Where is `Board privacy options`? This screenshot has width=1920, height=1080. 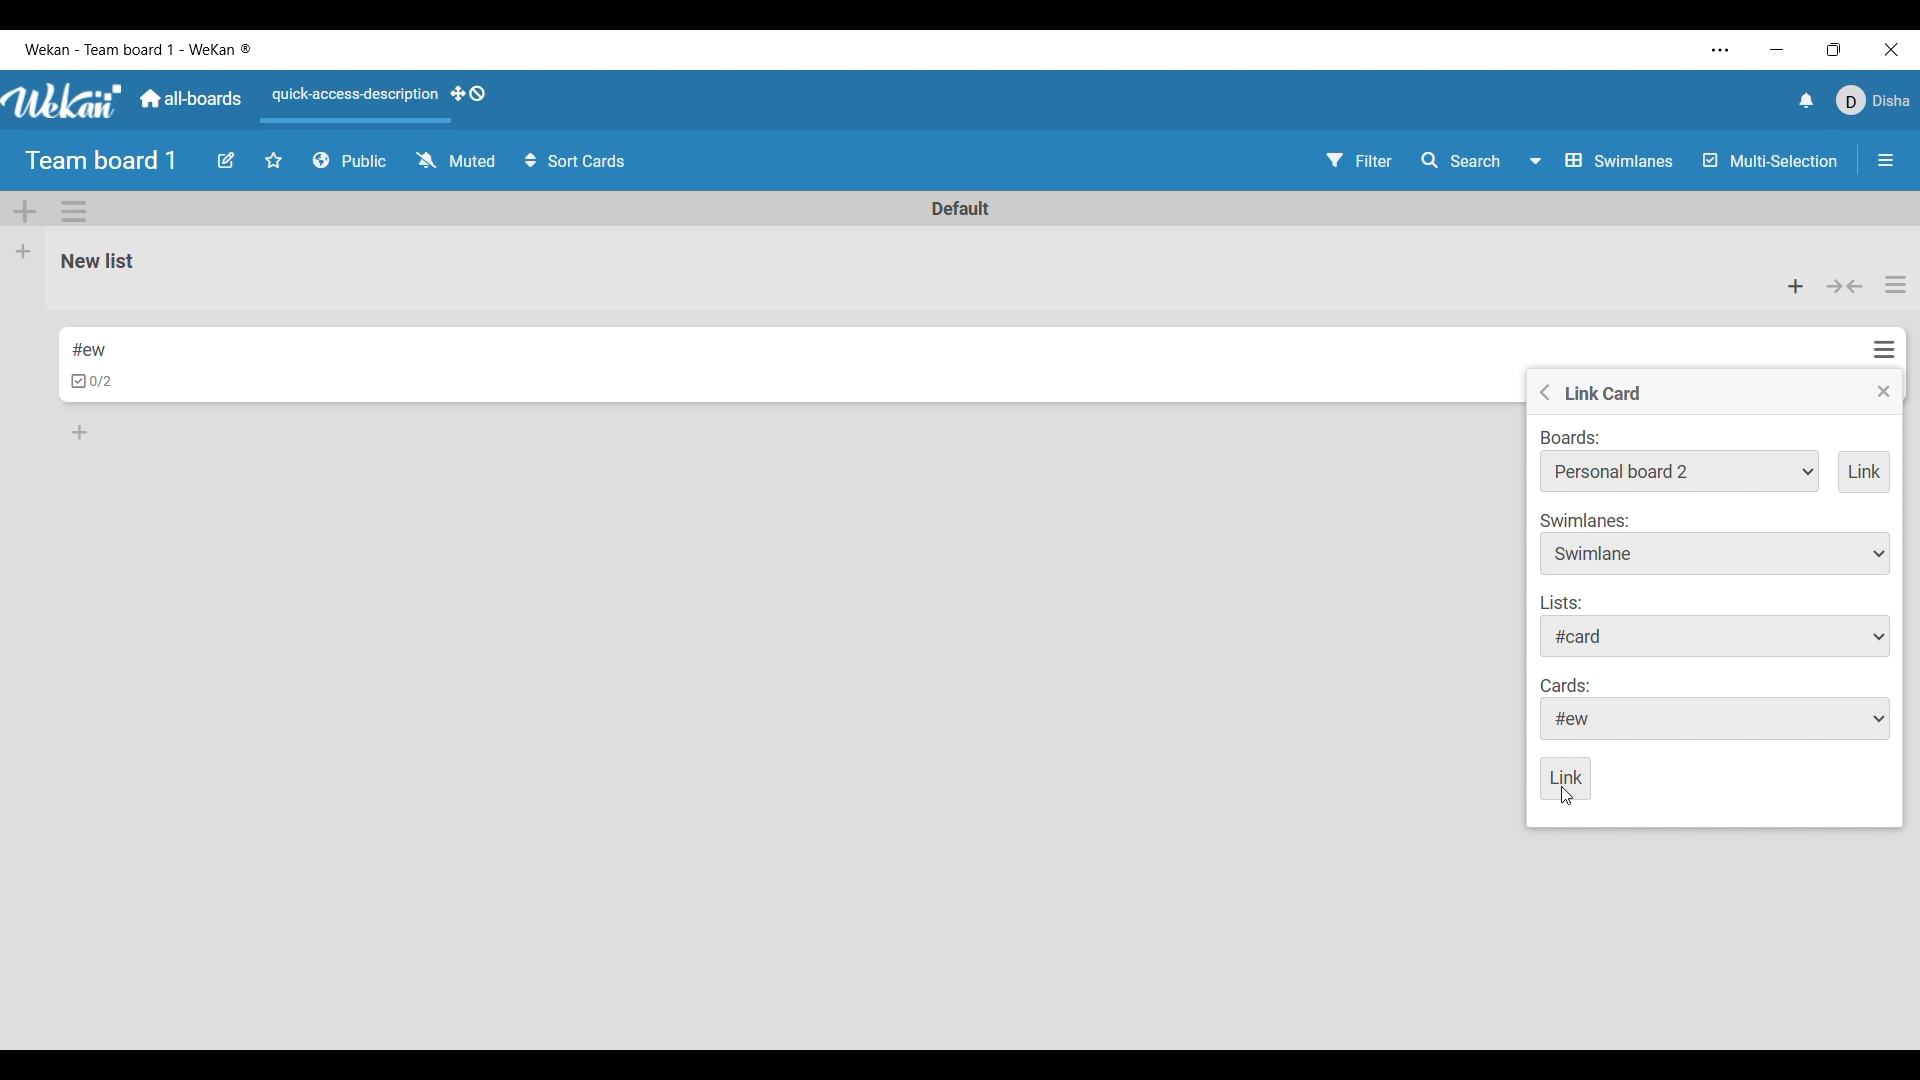 Board privacy options is located at coordinates (350, 161).